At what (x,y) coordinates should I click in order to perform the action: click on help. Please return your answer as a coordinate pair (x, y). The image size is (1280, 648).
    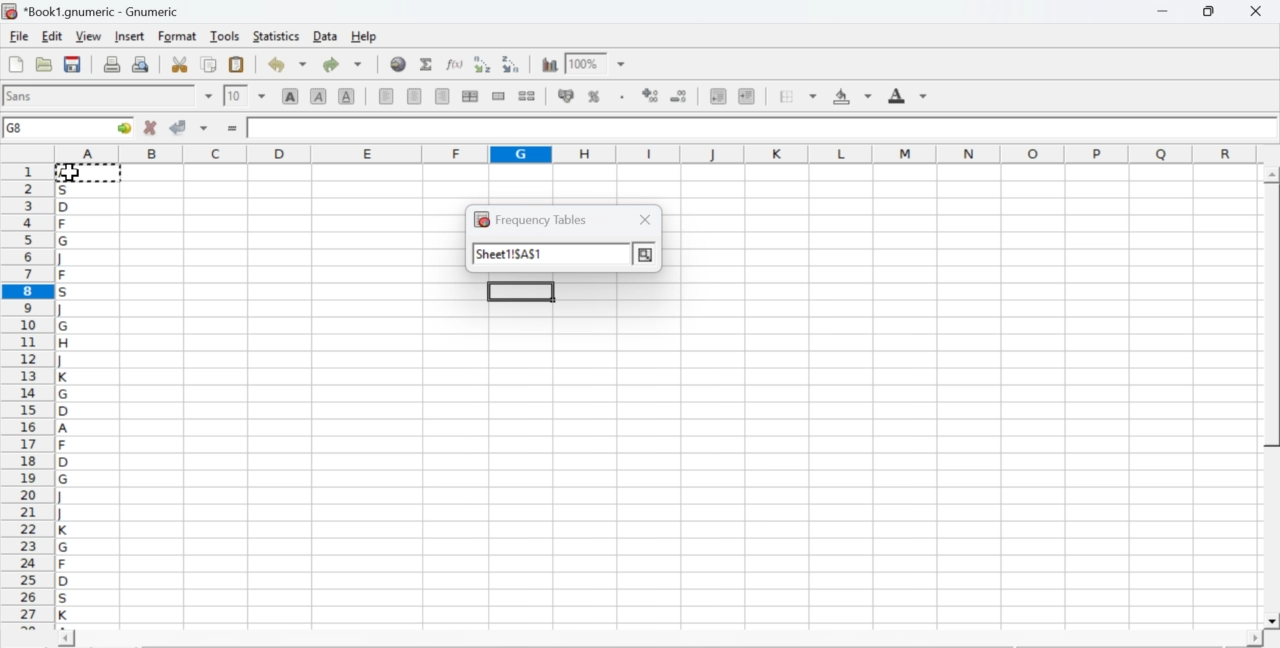
    Looking at the image, I should click on (366, 37).